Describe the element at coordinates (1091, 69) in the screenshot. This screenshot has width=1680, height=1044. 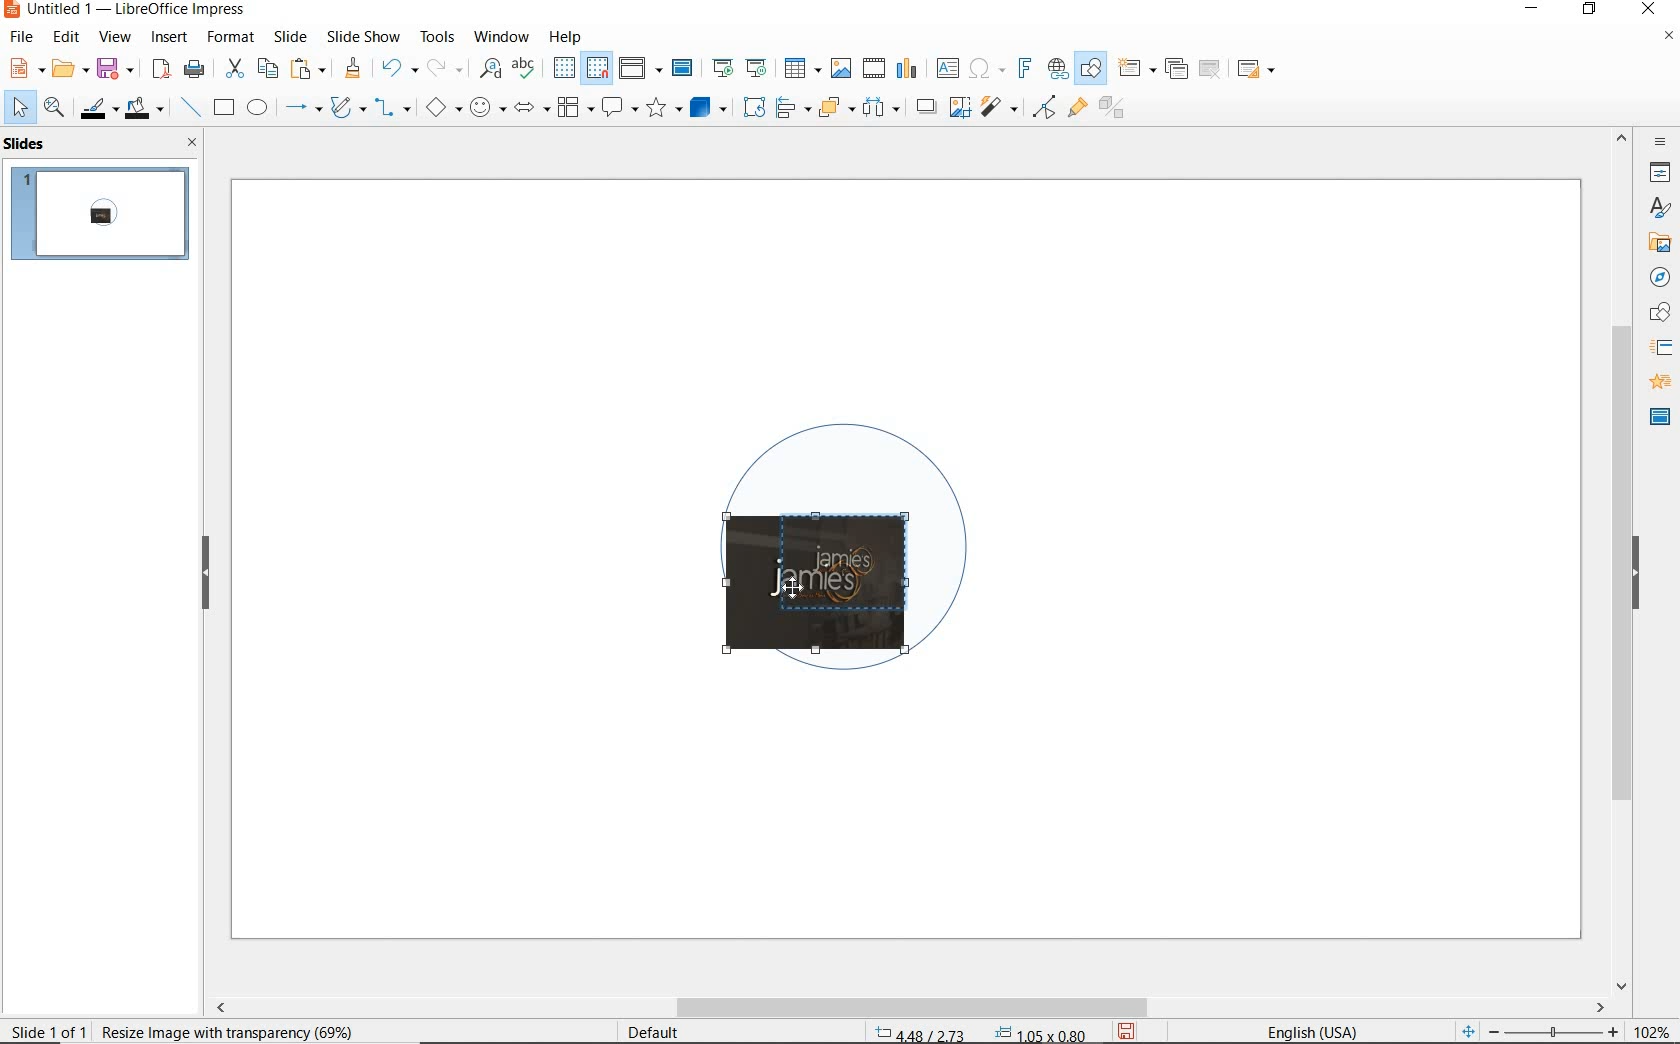
I see `show draw functions` at that location.